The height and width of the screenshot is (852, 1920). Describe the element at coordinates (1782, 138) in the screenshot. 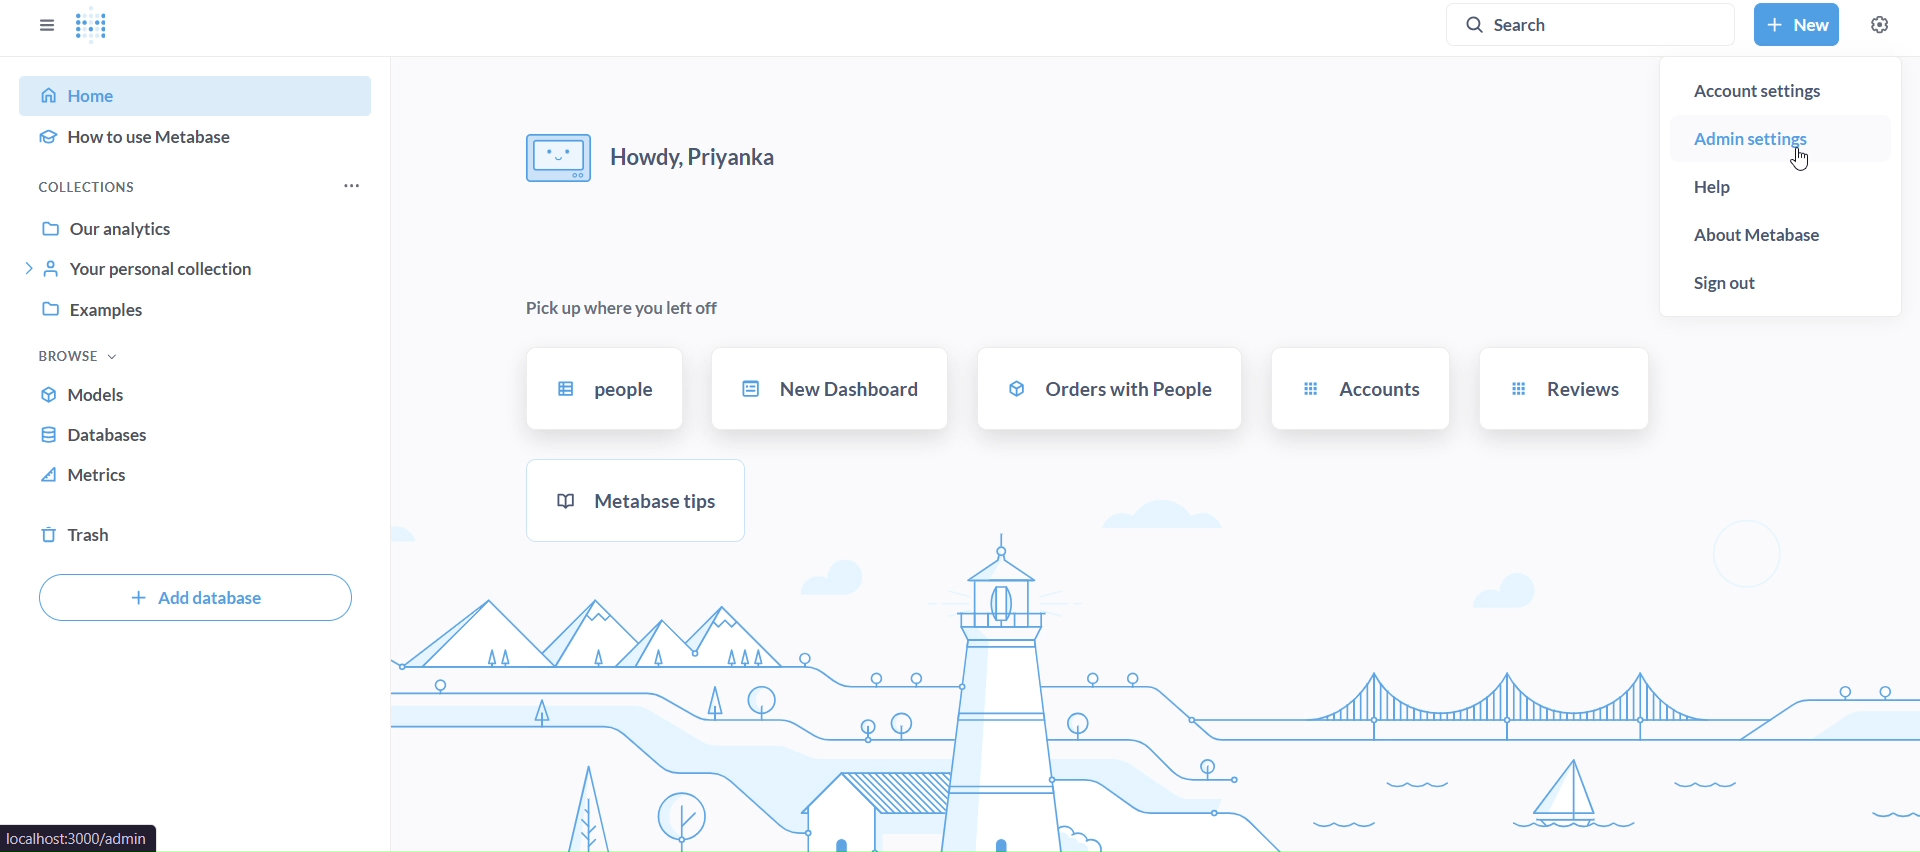

I see `admin settings` at that location.